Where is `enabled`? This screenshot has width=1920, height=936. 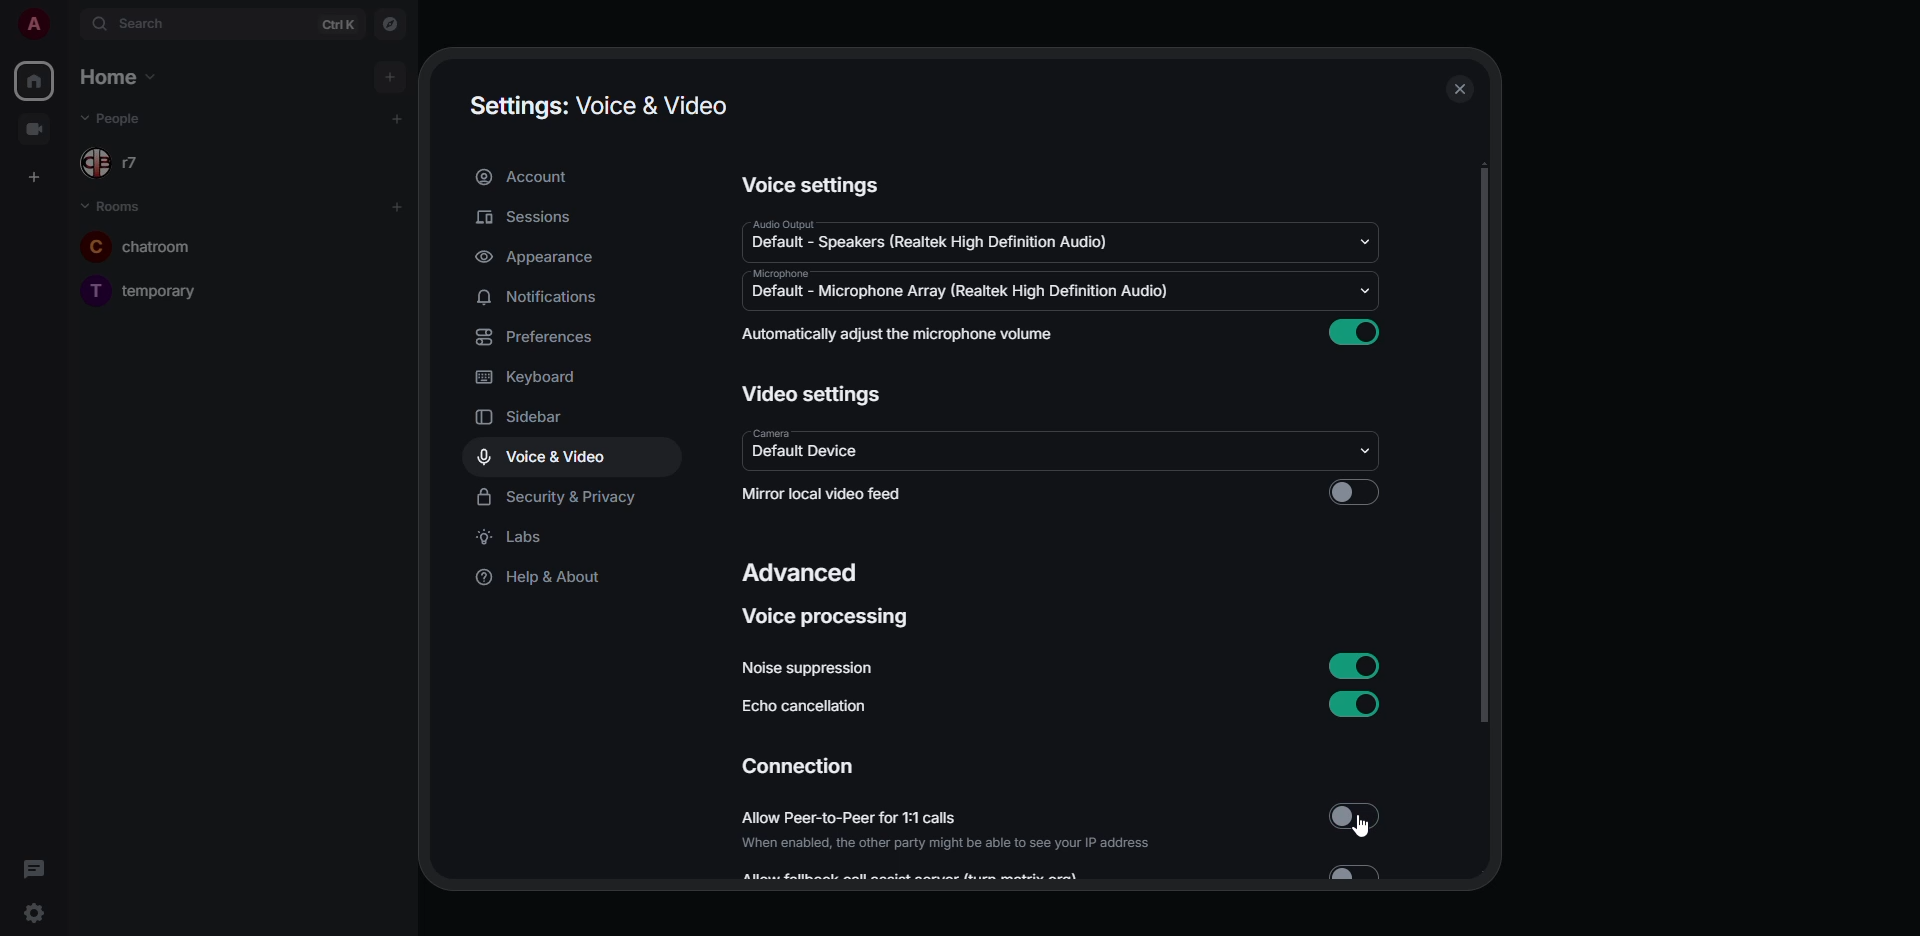
enabled is located at coordinates (1358, 330).